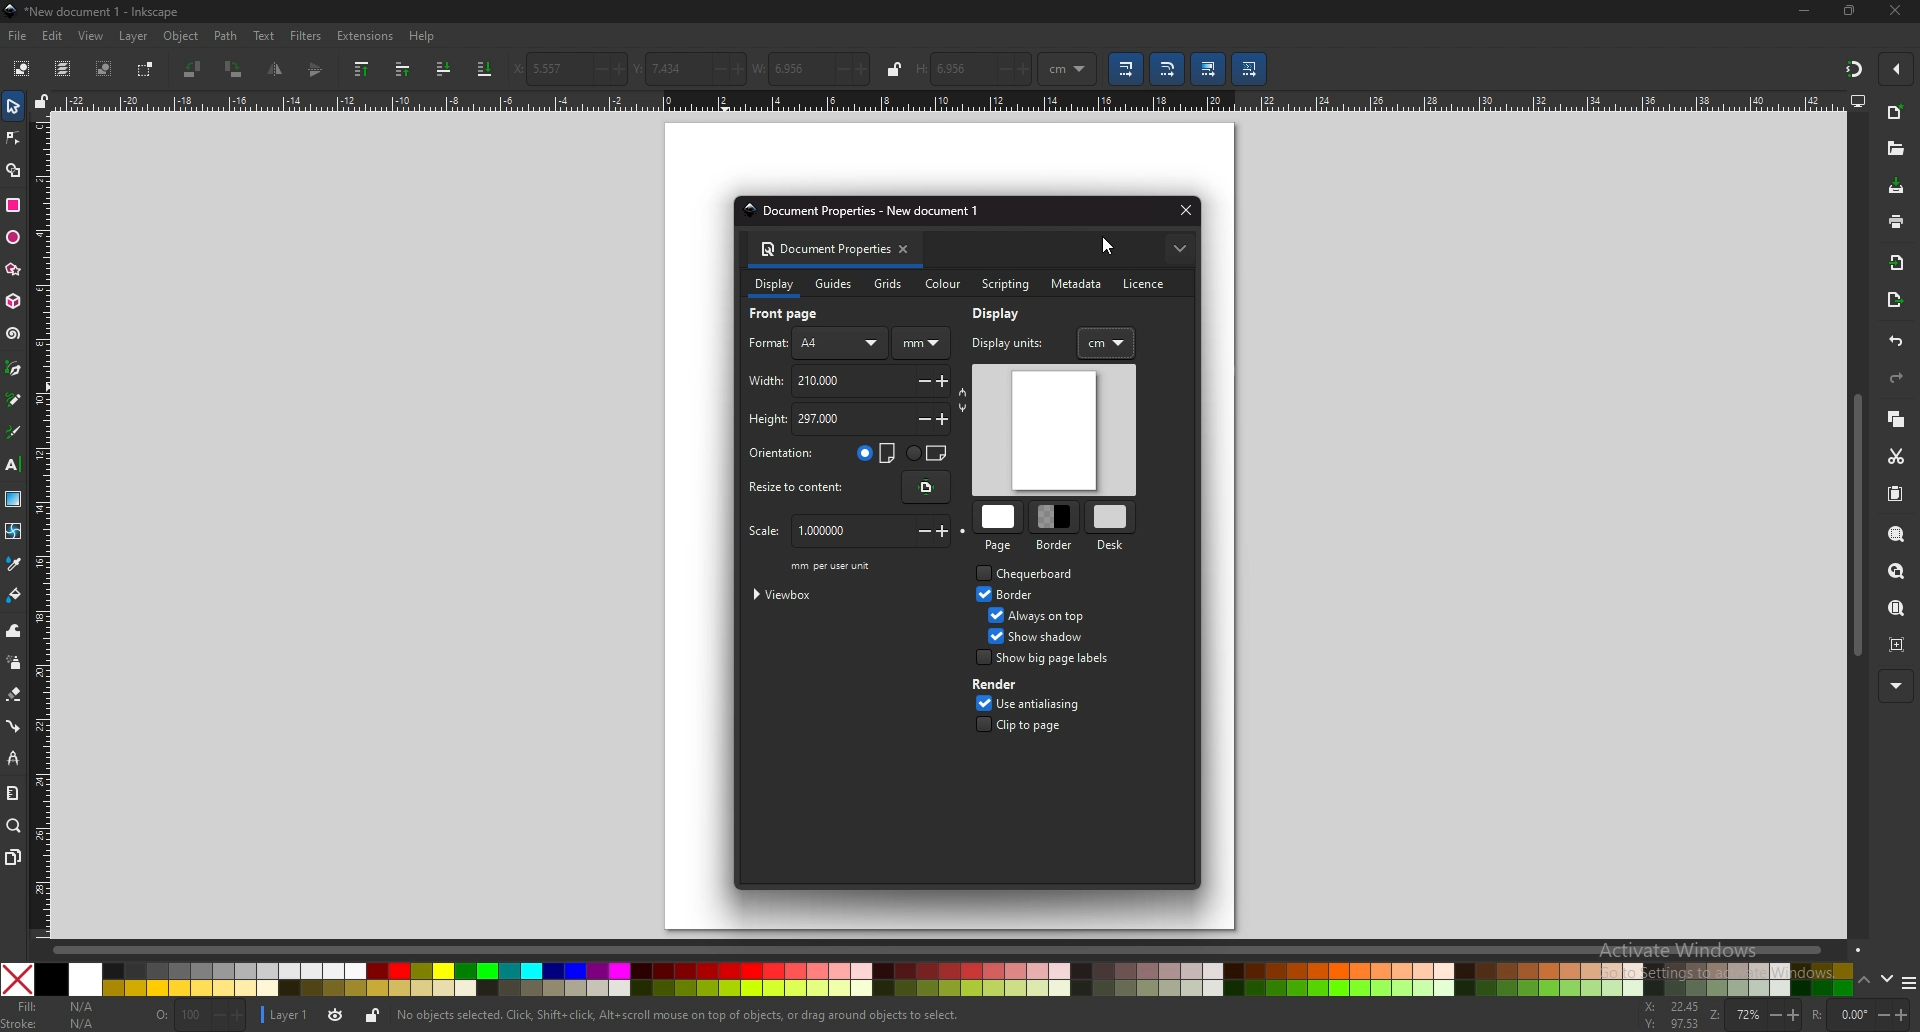 Image resolution: width=1920 pixels, height=1032 pixels. Describe the element at coordinates (1128, 69) in the screenshot. I see `scale stroke` at that location.